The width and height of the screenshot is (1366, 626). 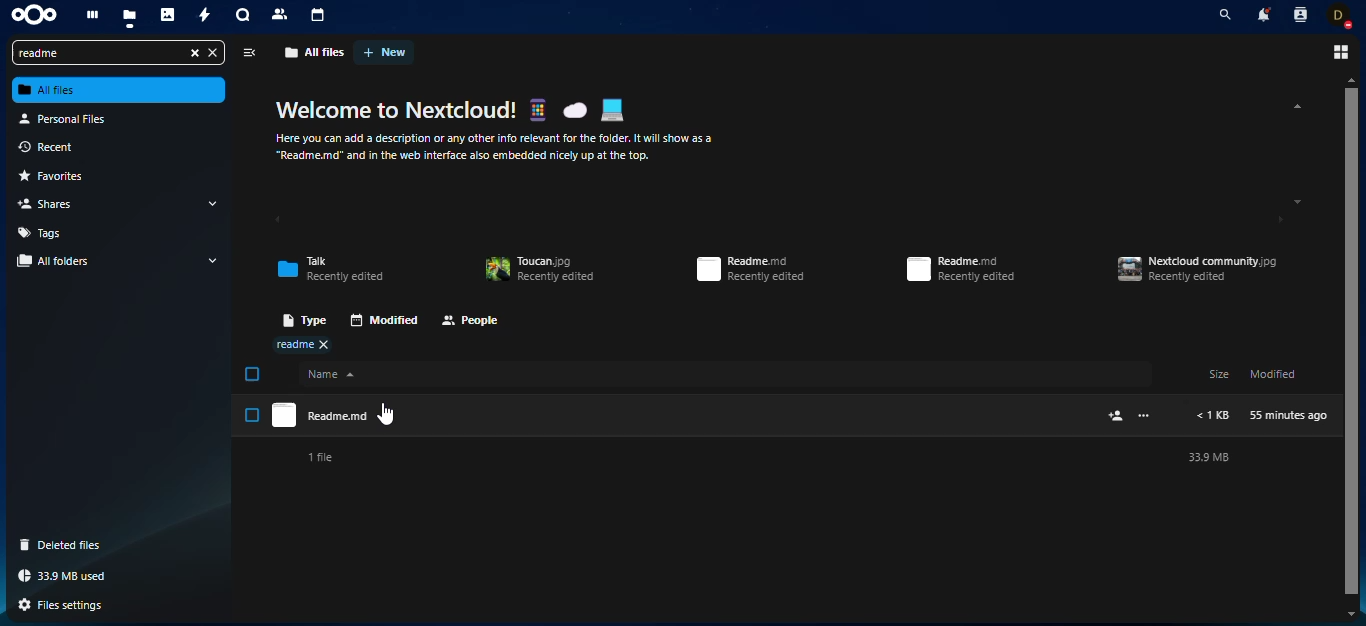 I want to click on Talk Recently edited, so click(x=330, y=269).